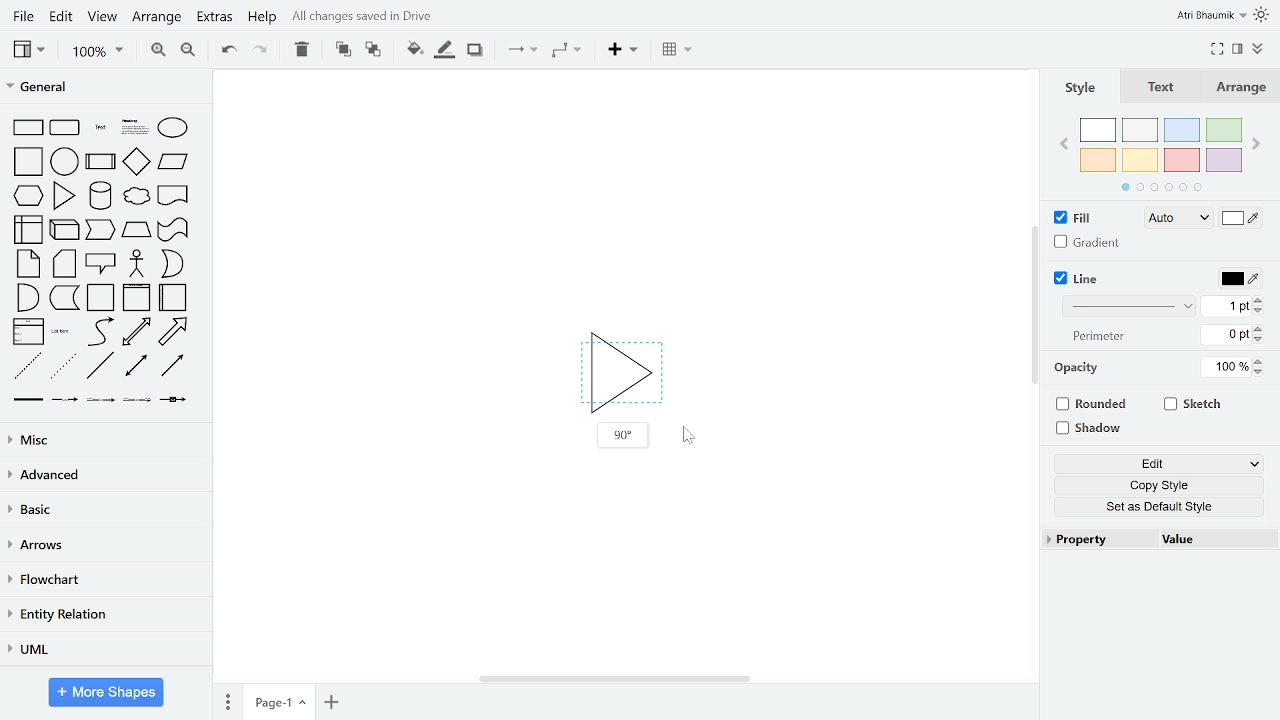 This screenshot has width=1280, height=720. What do you see at coordinates (1061, 147) in the screenshot?
I see `previous ` at bounding box center [1061, 147].